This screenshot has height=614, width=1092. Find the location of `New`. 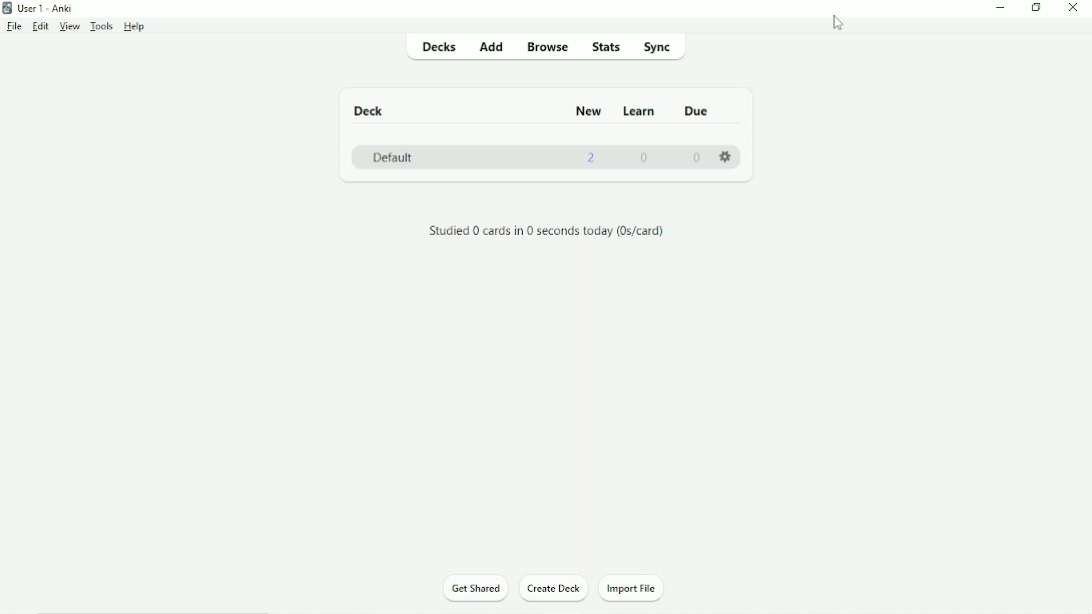

New is located at coordinates (589, 110).